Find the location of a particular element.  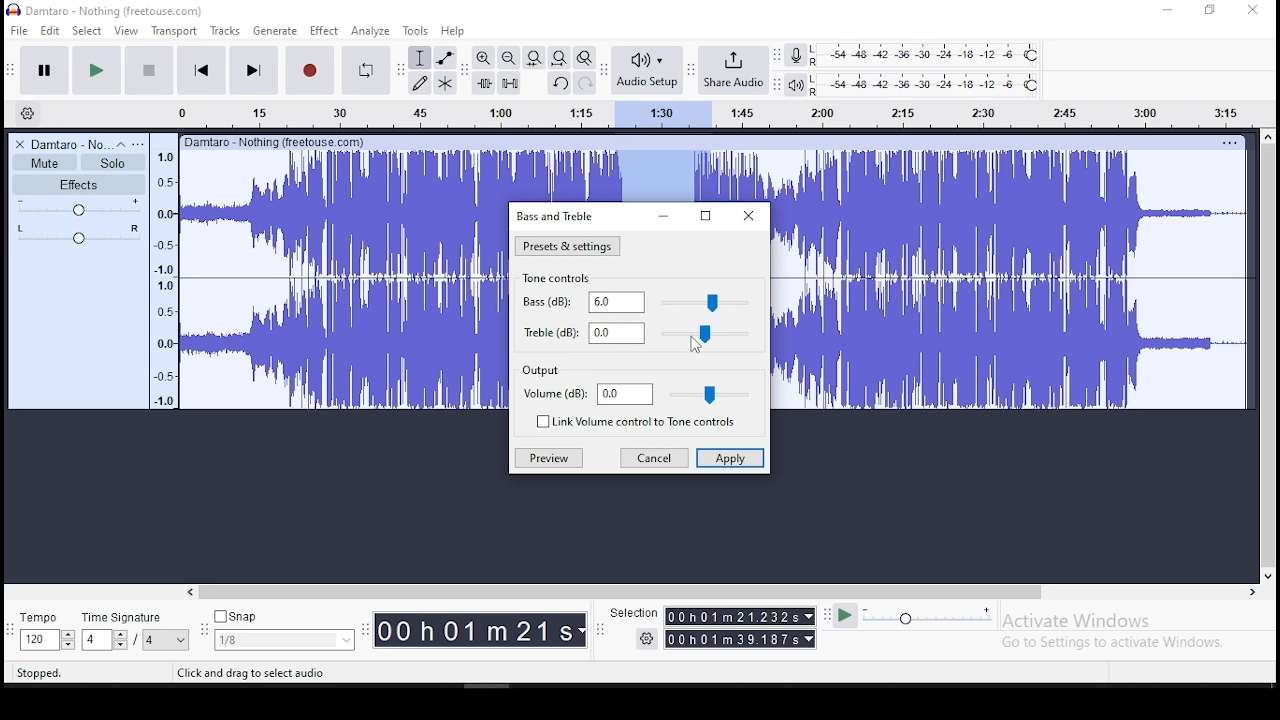

Settings is located at coordinates (648, 638).